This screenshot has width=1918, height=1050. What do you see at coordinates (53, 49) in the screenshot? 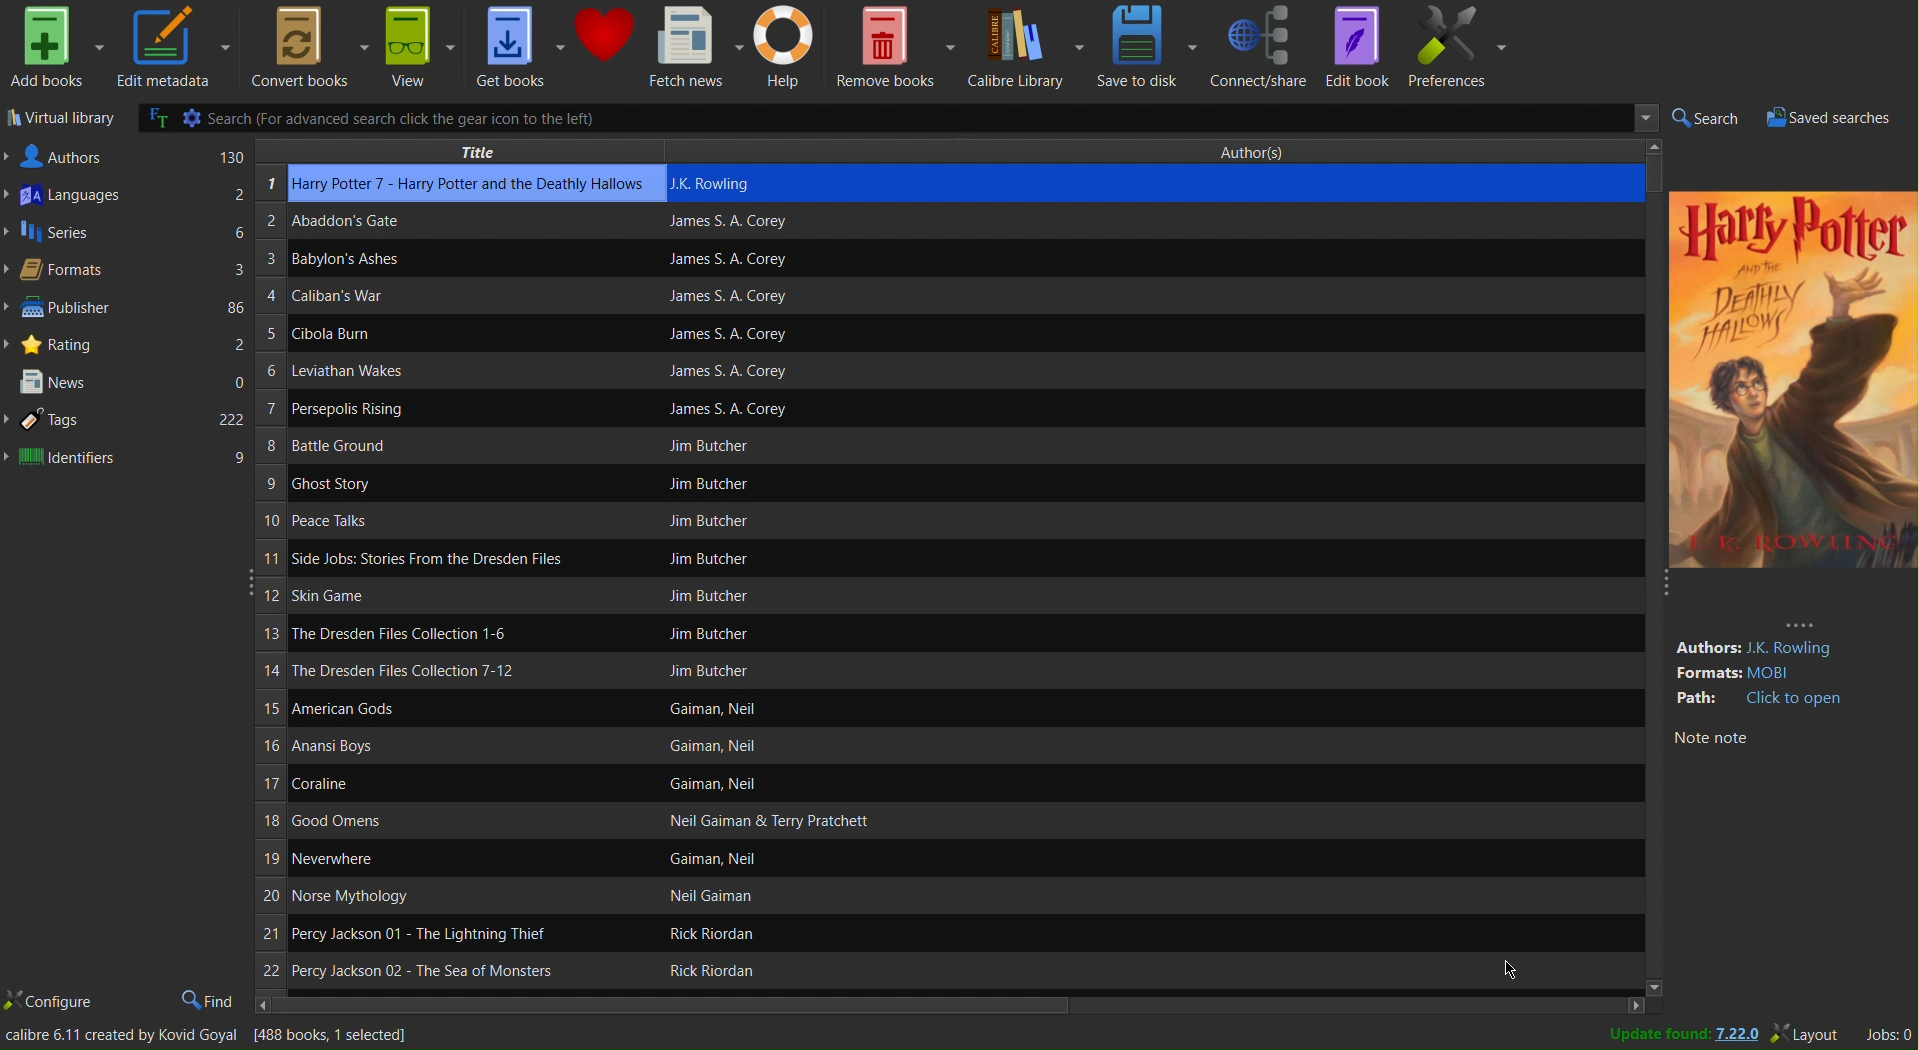
I see `Add books` at bounding box center [53, 49].